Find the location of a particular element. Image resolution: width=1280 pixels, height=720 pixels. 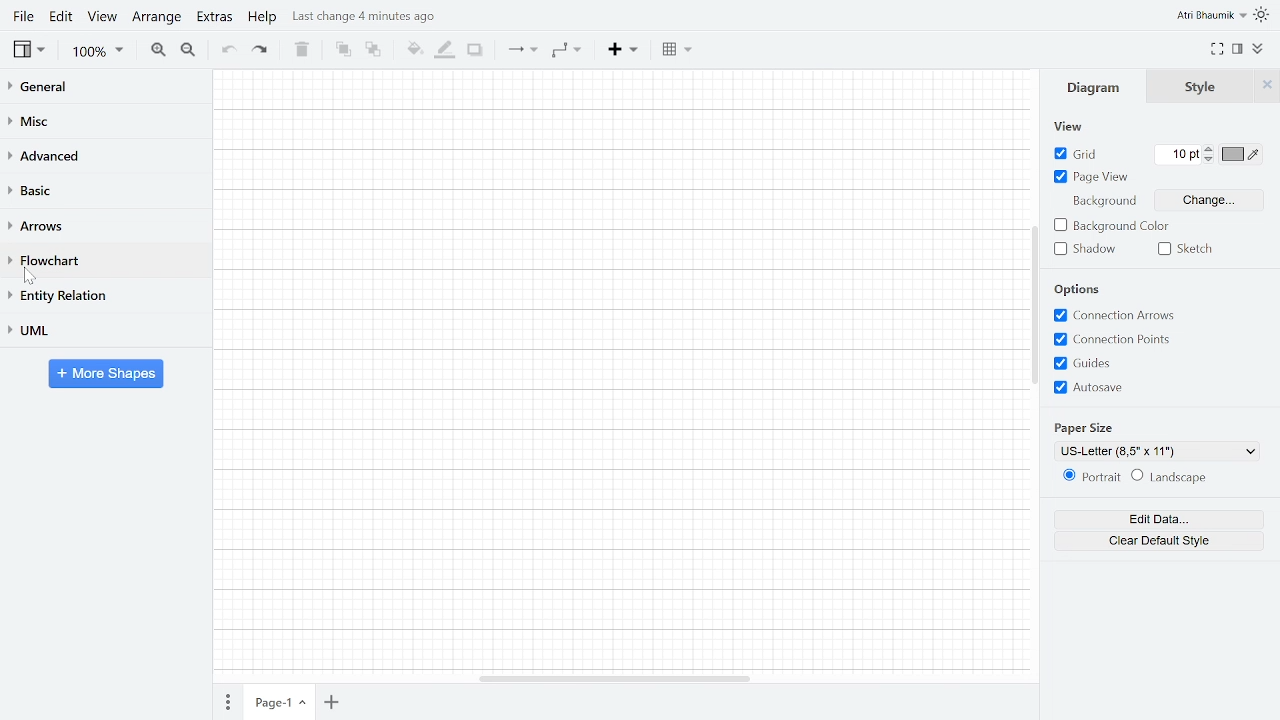

Fill color is located at coordinates (413, 51).